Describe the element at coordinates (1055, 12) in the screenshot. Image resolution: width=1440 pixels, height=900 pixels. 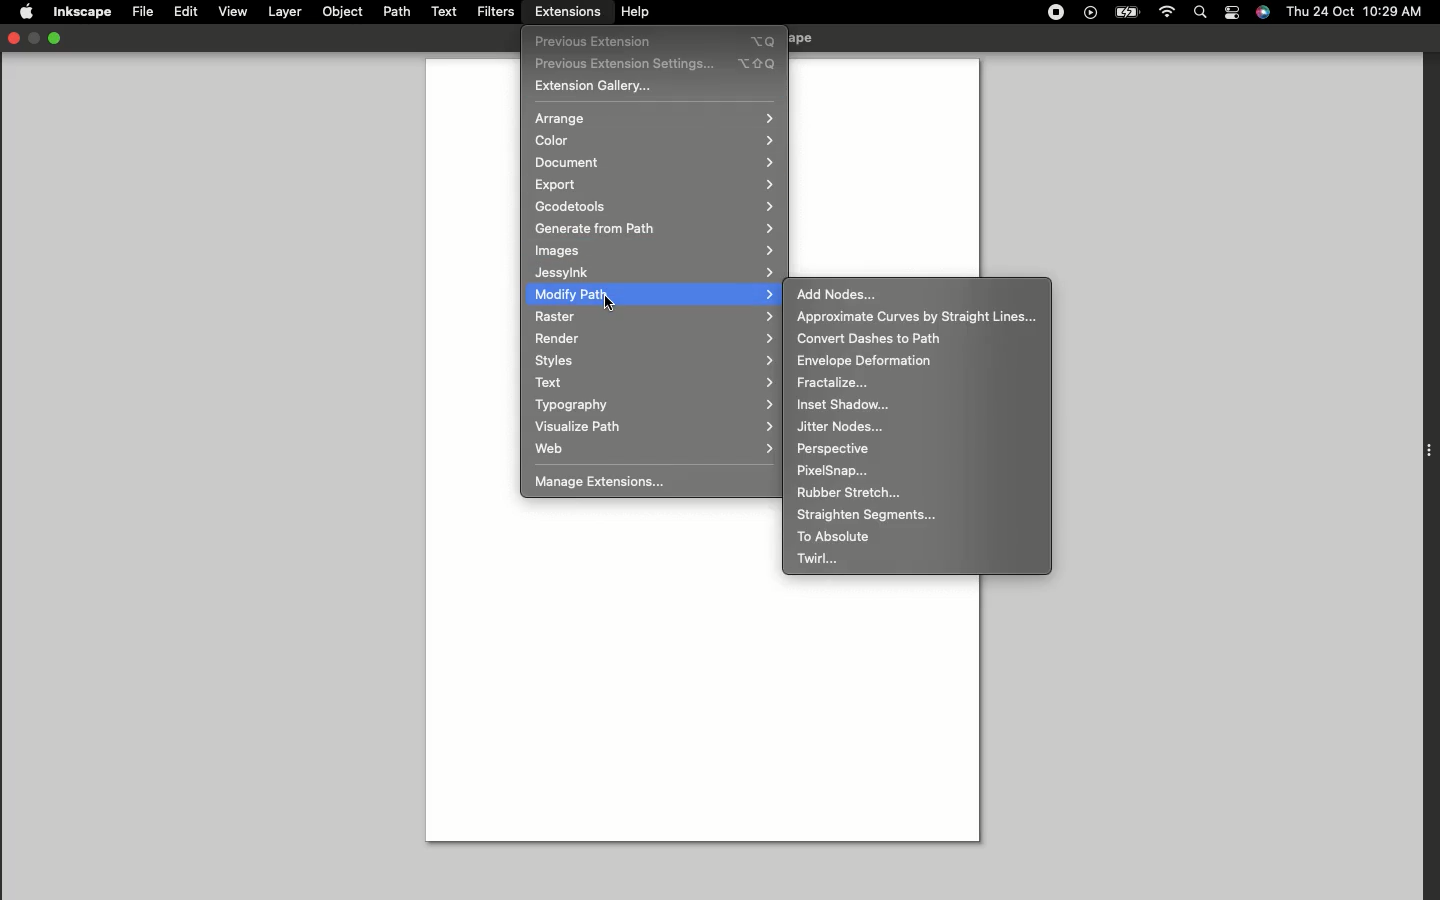
I see `Record` at that location.